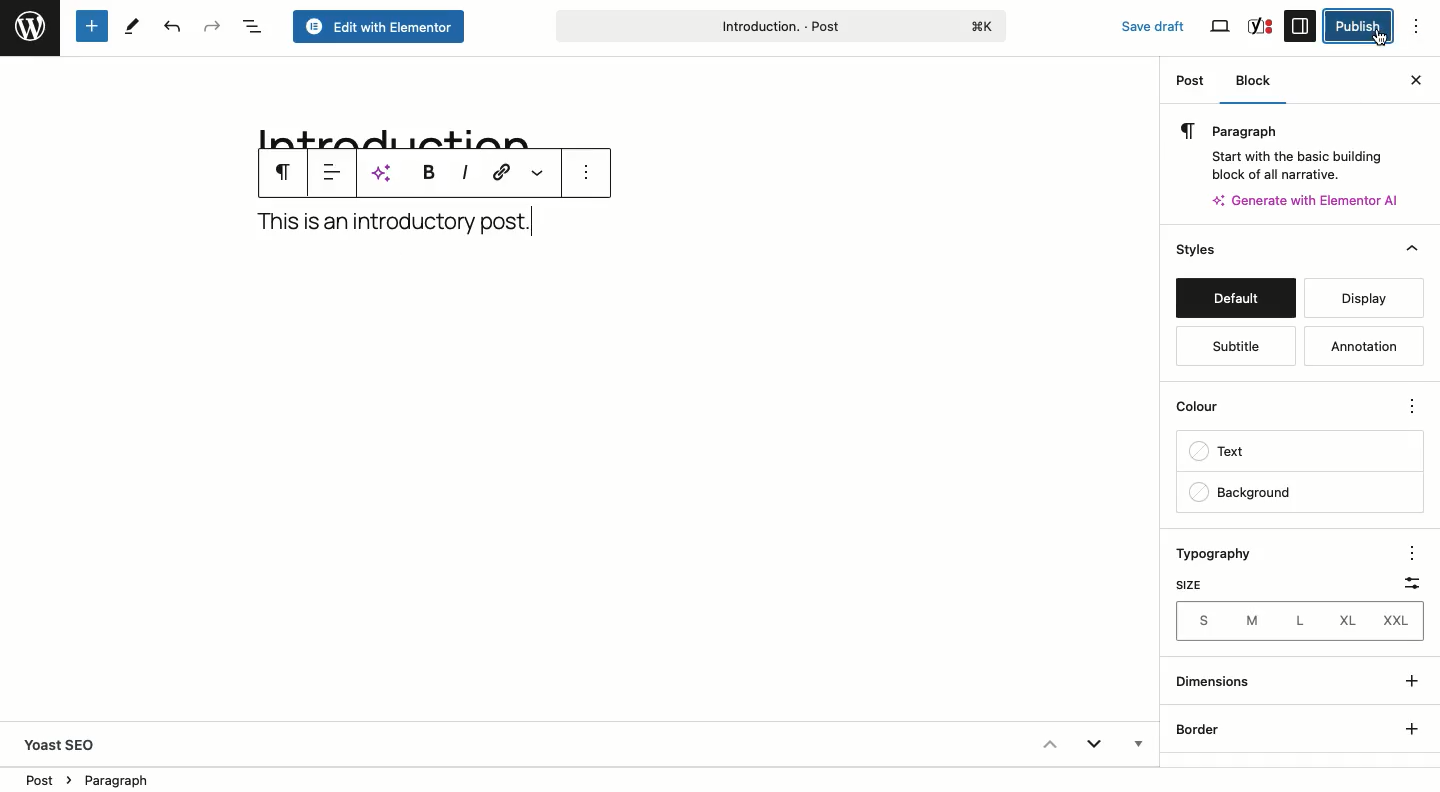  I want to click on View, so click(1222, 27).